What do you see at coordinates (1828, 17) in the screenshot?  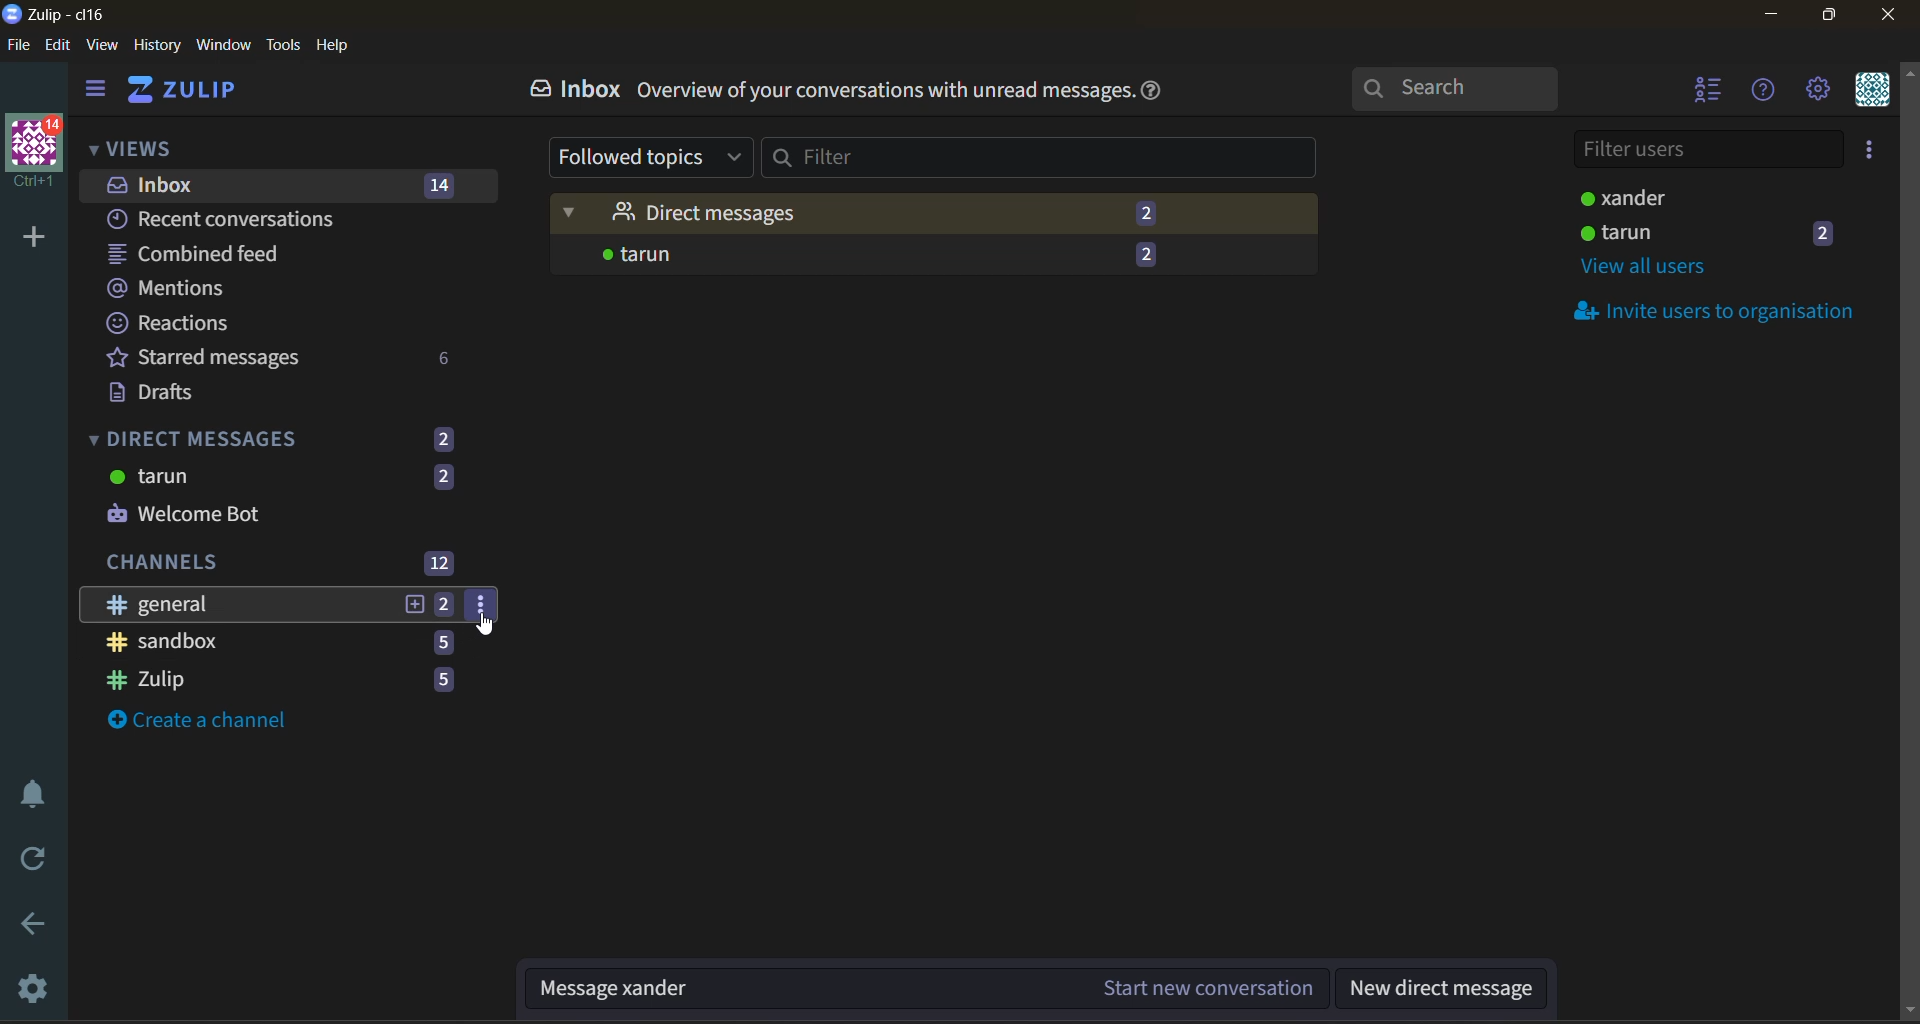 I see `maximize` at bounding box center [1828, 17].